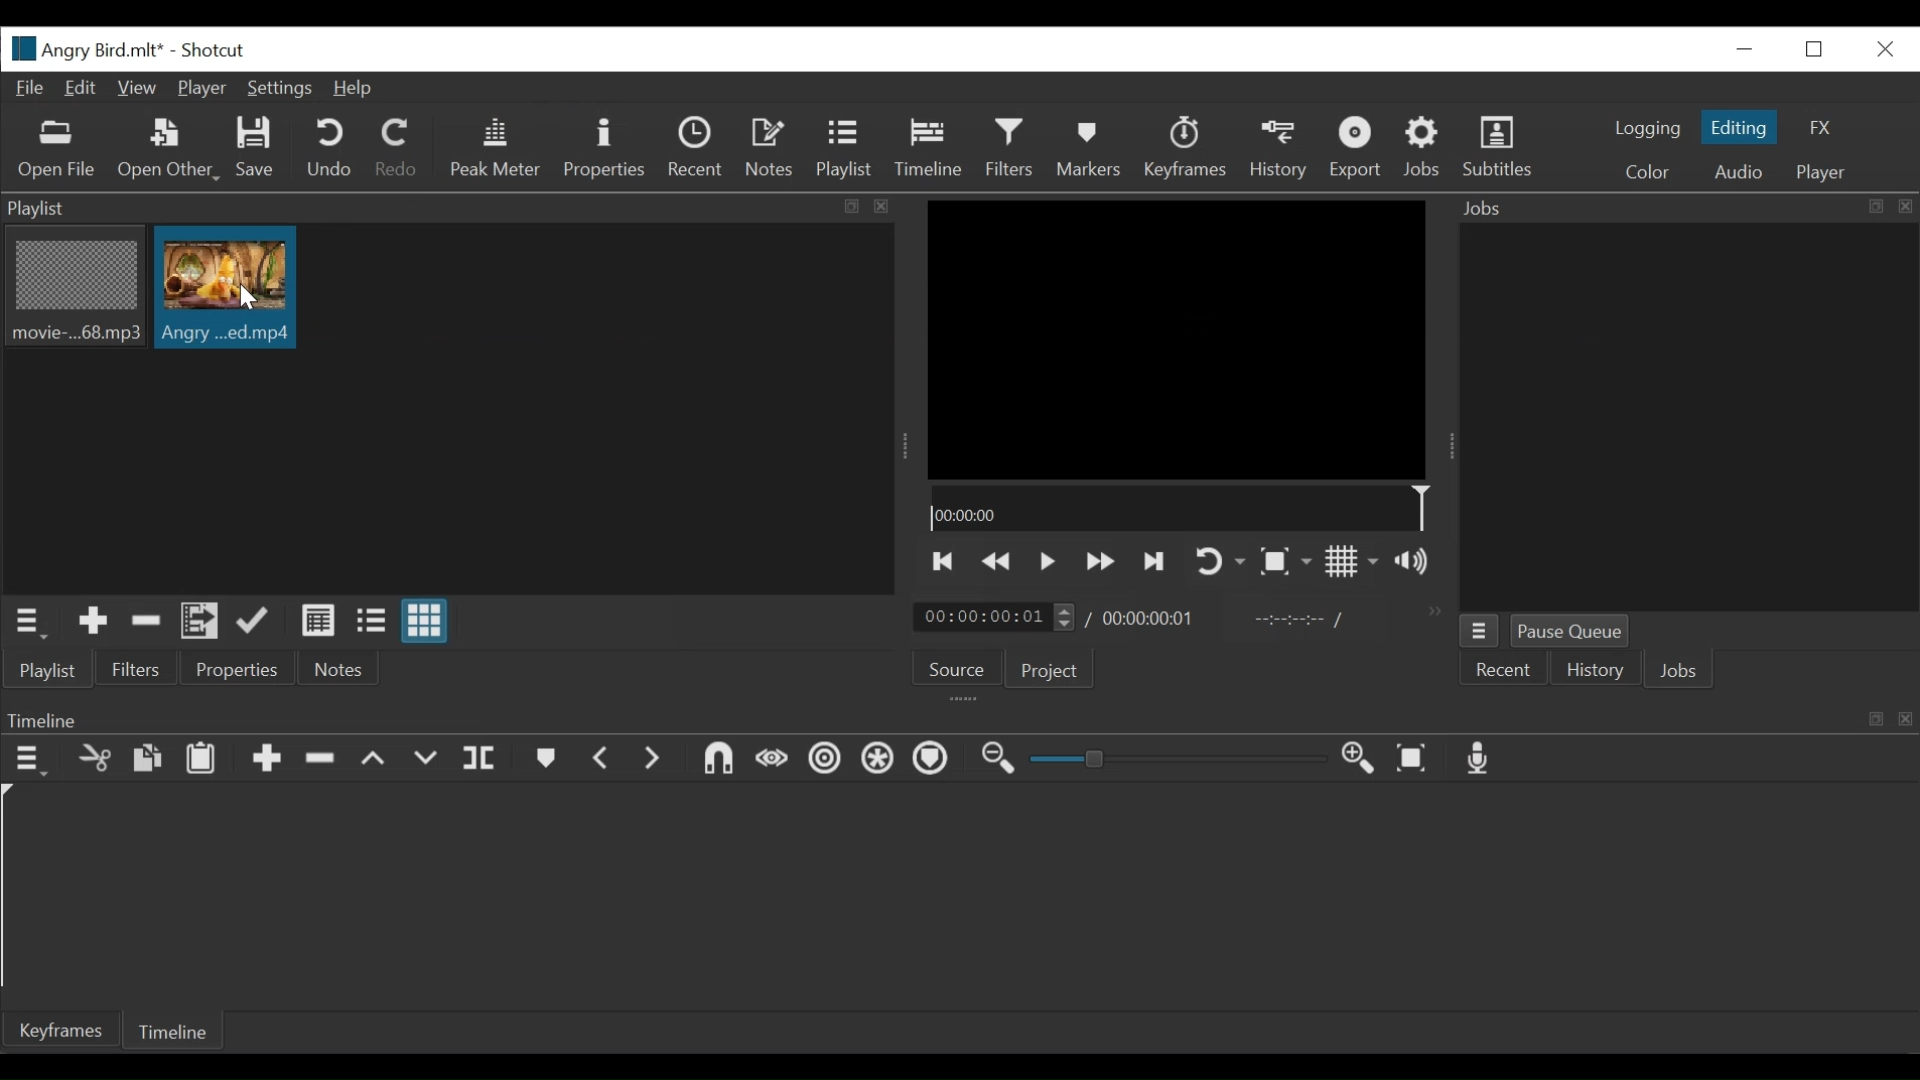 This screenshot has width=1920, height=1080. What do you see at coordinates (1593, 669) in the screenshot?
I see `History` at bounding box center [1593, 669].